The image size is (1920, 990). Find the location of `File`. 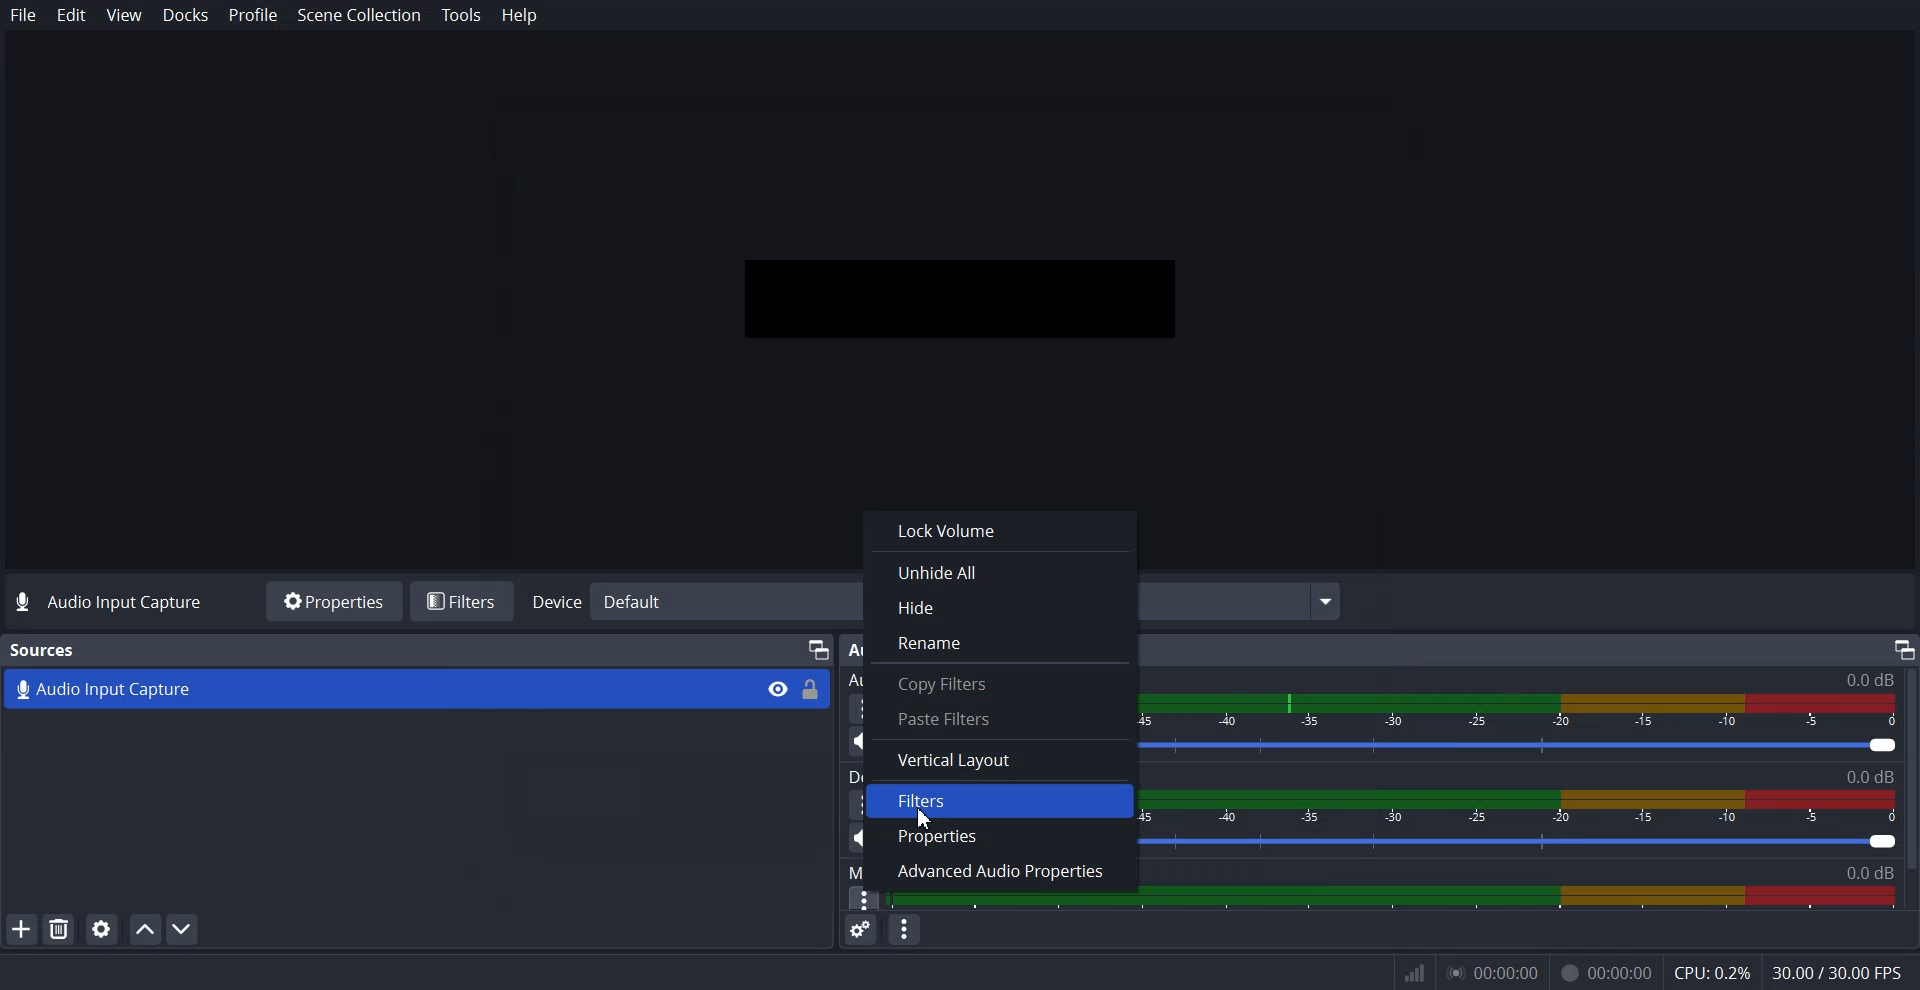

File is located at coordinates (24, 15).